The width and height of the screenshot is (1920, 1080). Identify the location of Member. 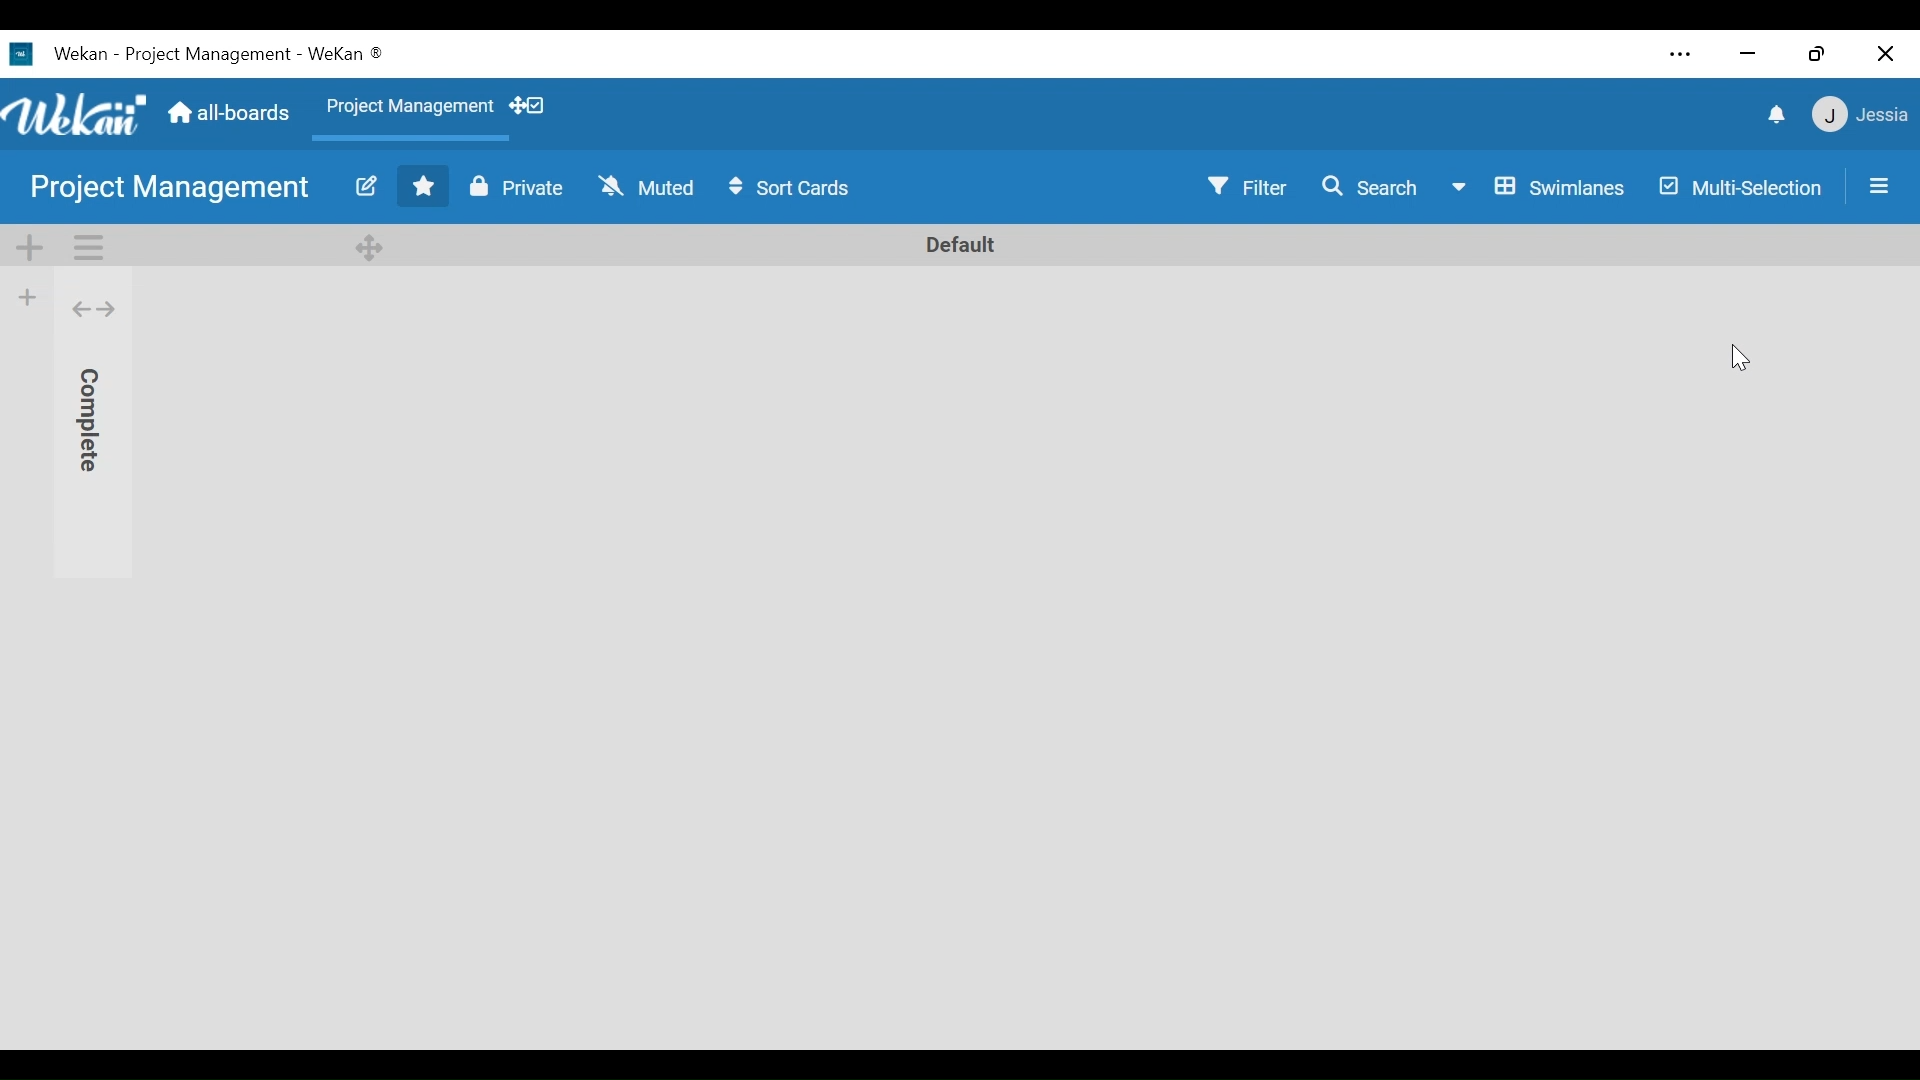
(1861, 115).